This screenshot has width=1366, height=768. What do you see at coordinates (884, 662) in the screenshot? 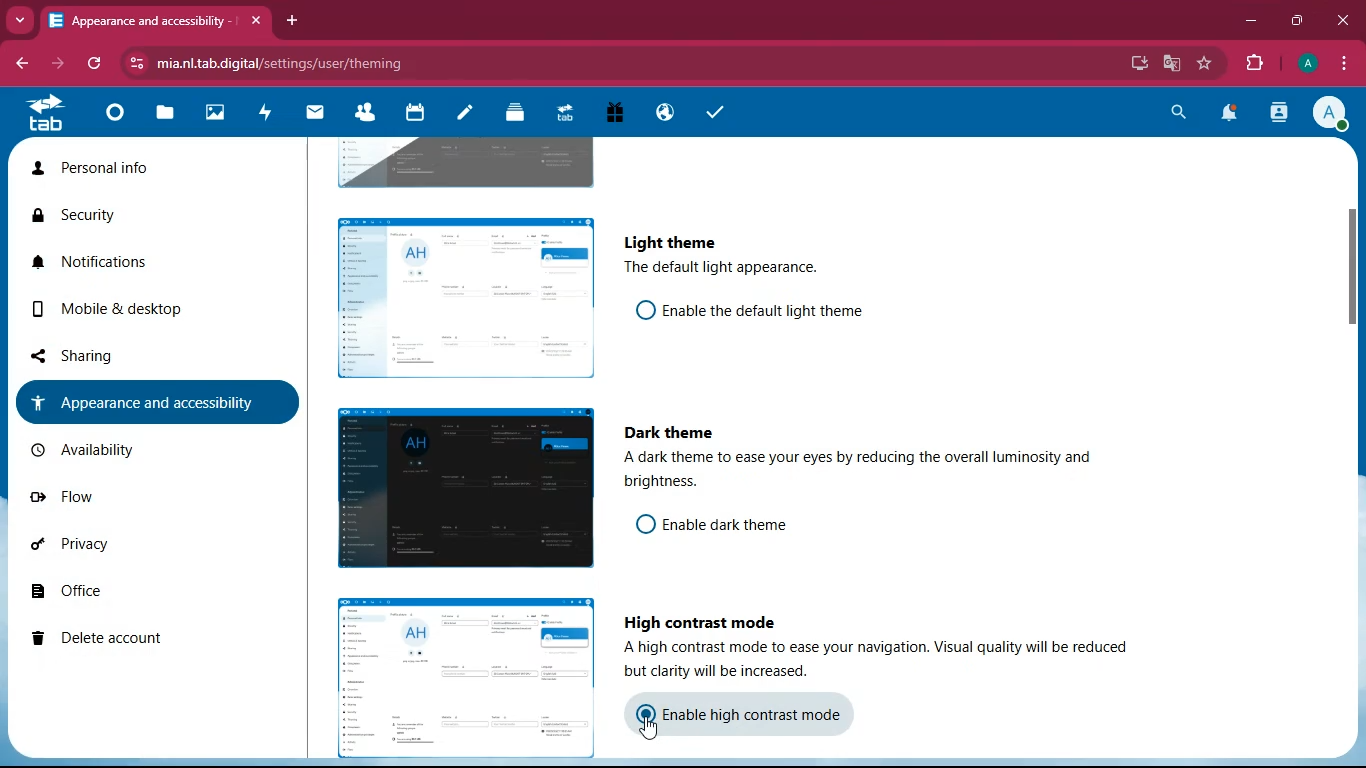
I see `description` at bounding box center [884, 662].